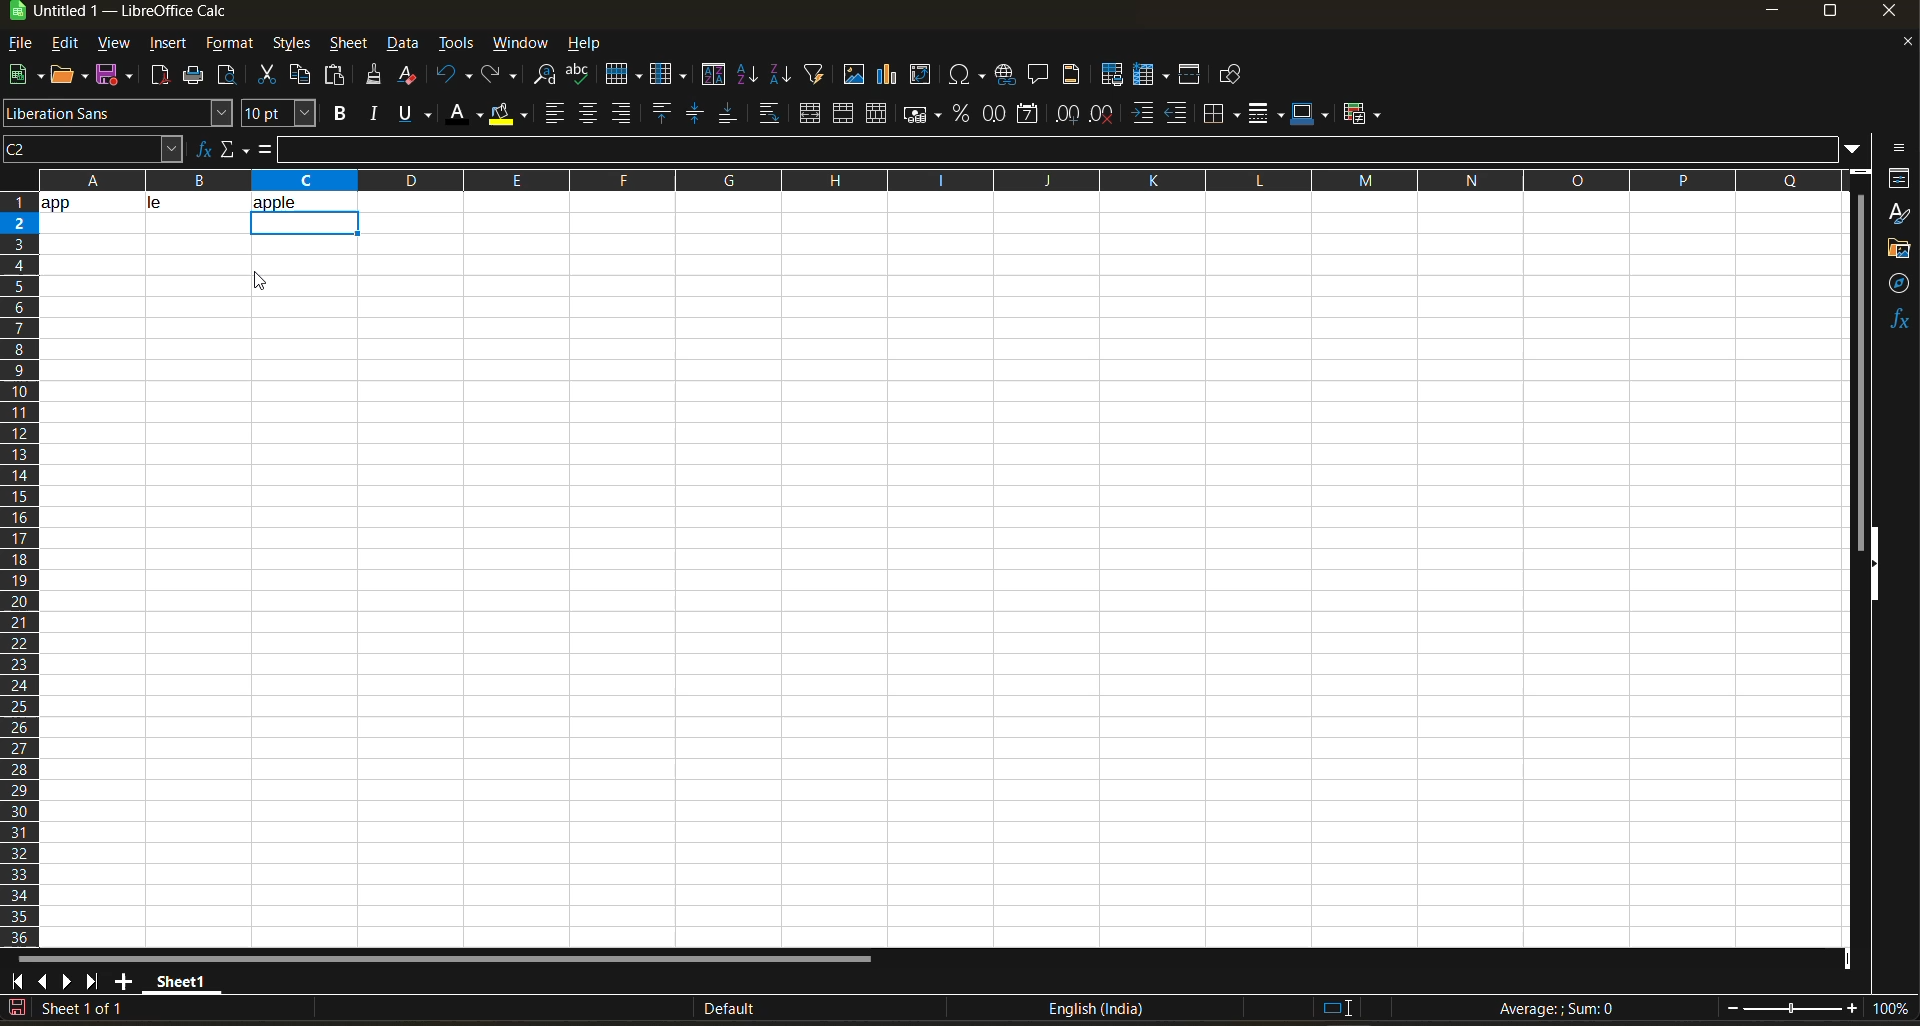 Image resolution: width=1920 pixels, height=1026 pixels. What do you see at coordinates (729, 113) in the screenshot?
I see `align bottom` at bounding box center [729, 113].